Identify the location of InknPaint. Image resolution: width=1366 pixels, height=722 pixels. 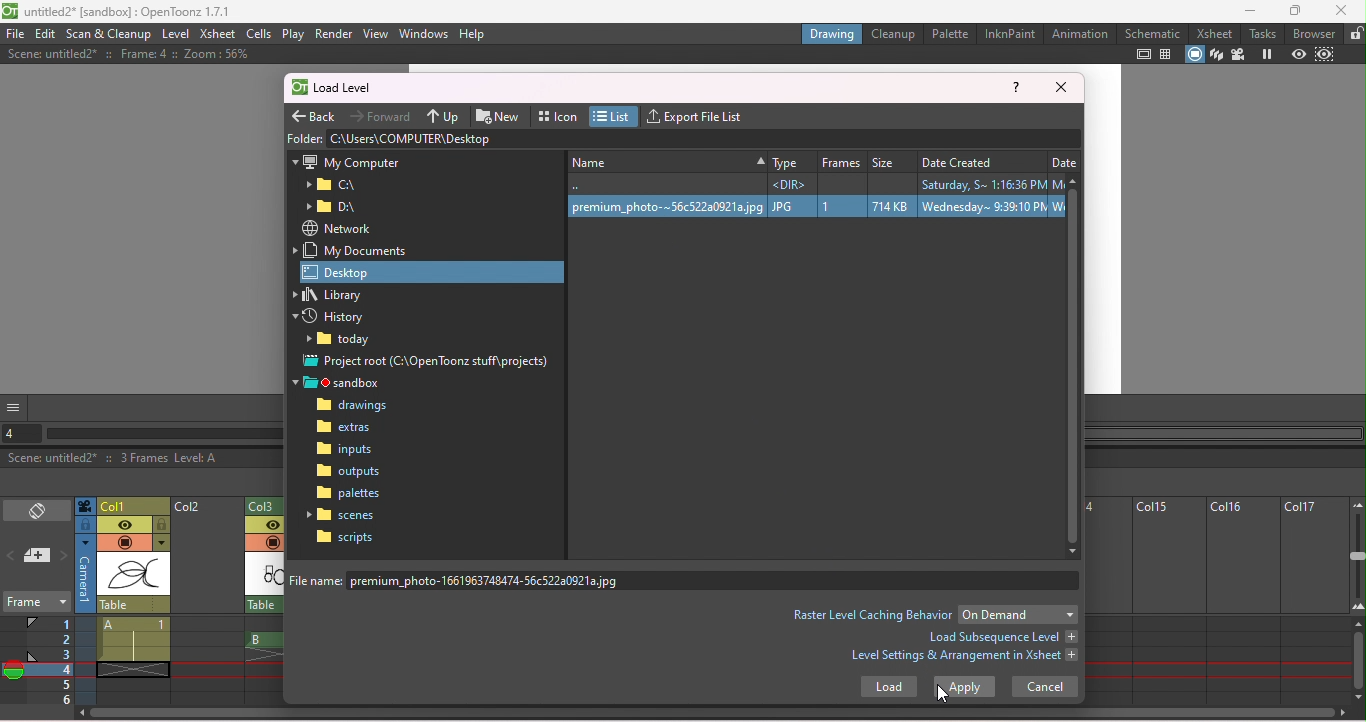
(1009, 34).